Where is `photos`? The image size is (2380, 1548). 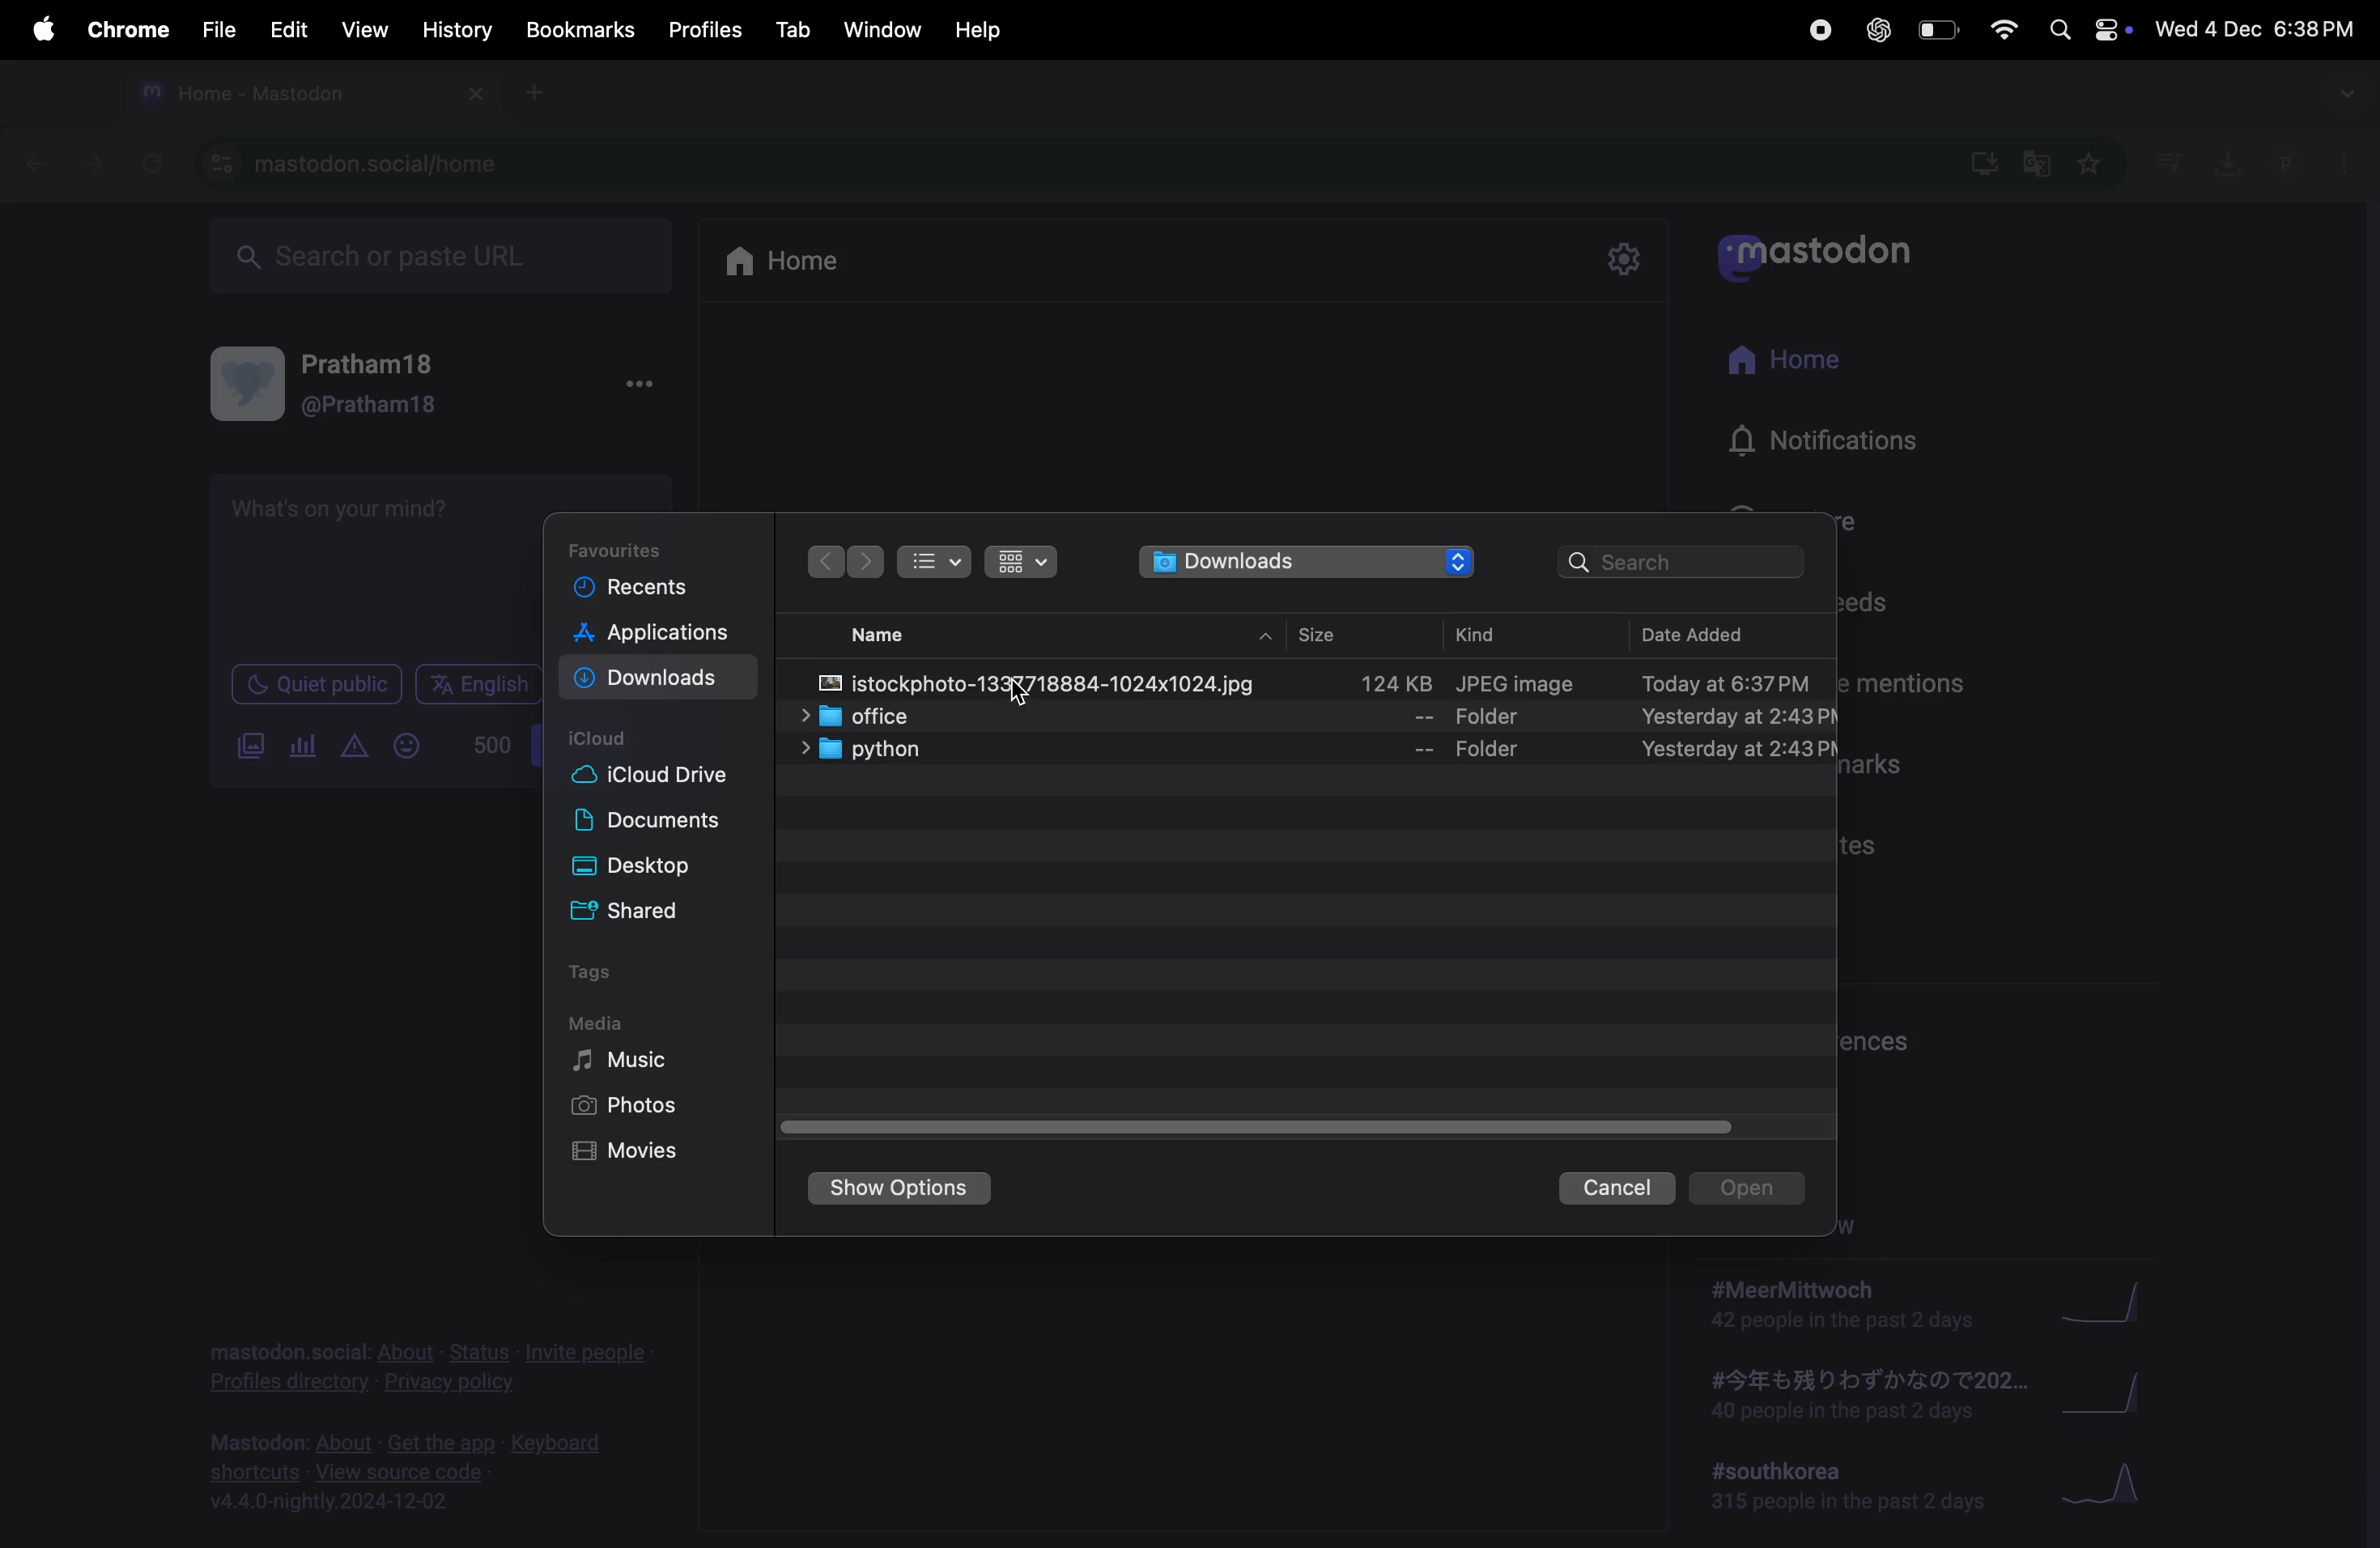 photos is located at coordinates (628, 1109).